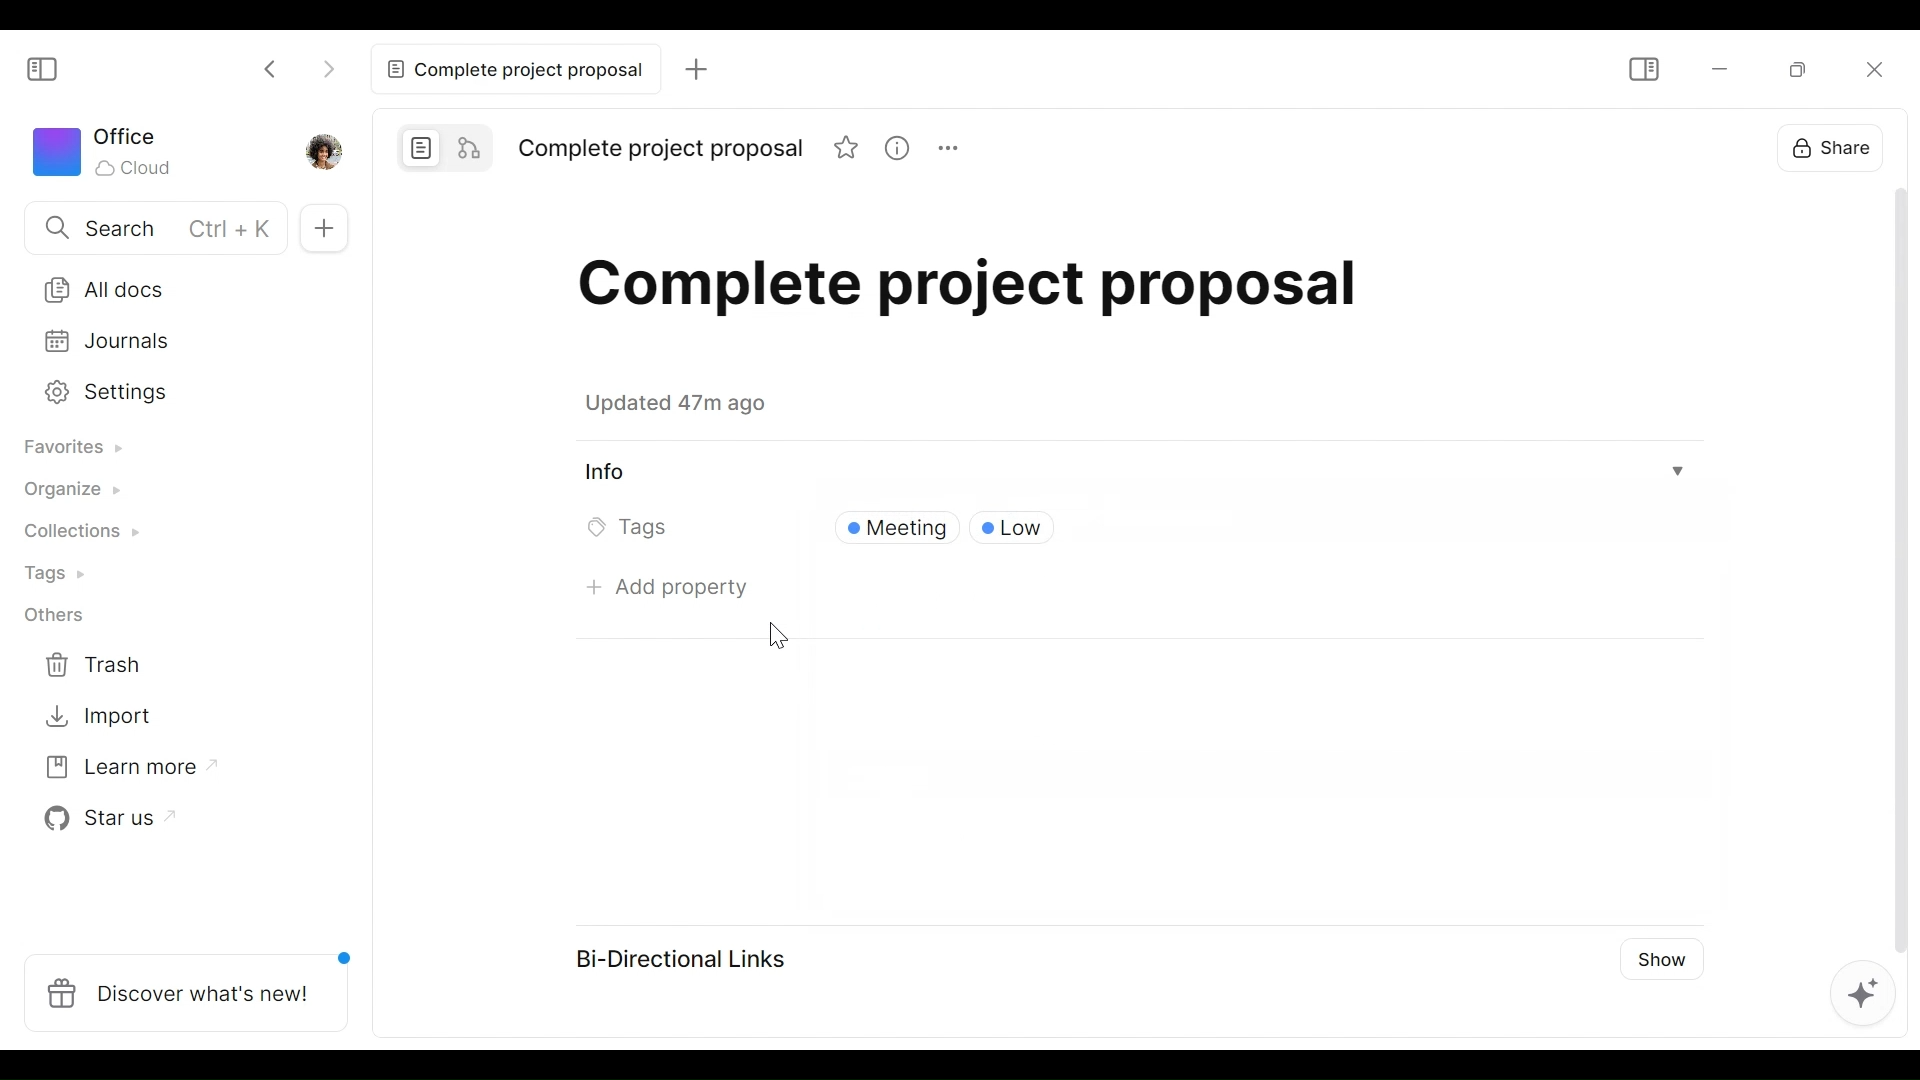 Image resolution: width=1920 pixels, height=1080 pixels. I want to click on Add property, so click(671, 588).